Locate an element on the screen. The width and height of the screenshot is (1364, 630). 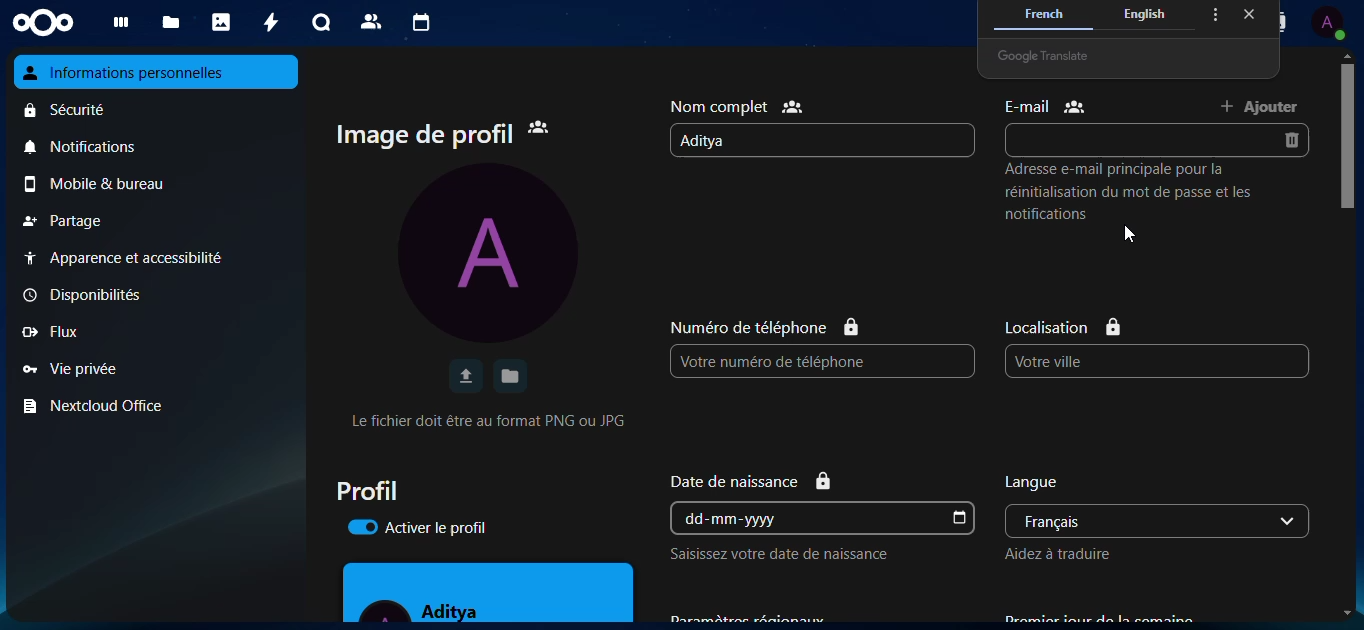
calendar is located at coordinates (420, 23).